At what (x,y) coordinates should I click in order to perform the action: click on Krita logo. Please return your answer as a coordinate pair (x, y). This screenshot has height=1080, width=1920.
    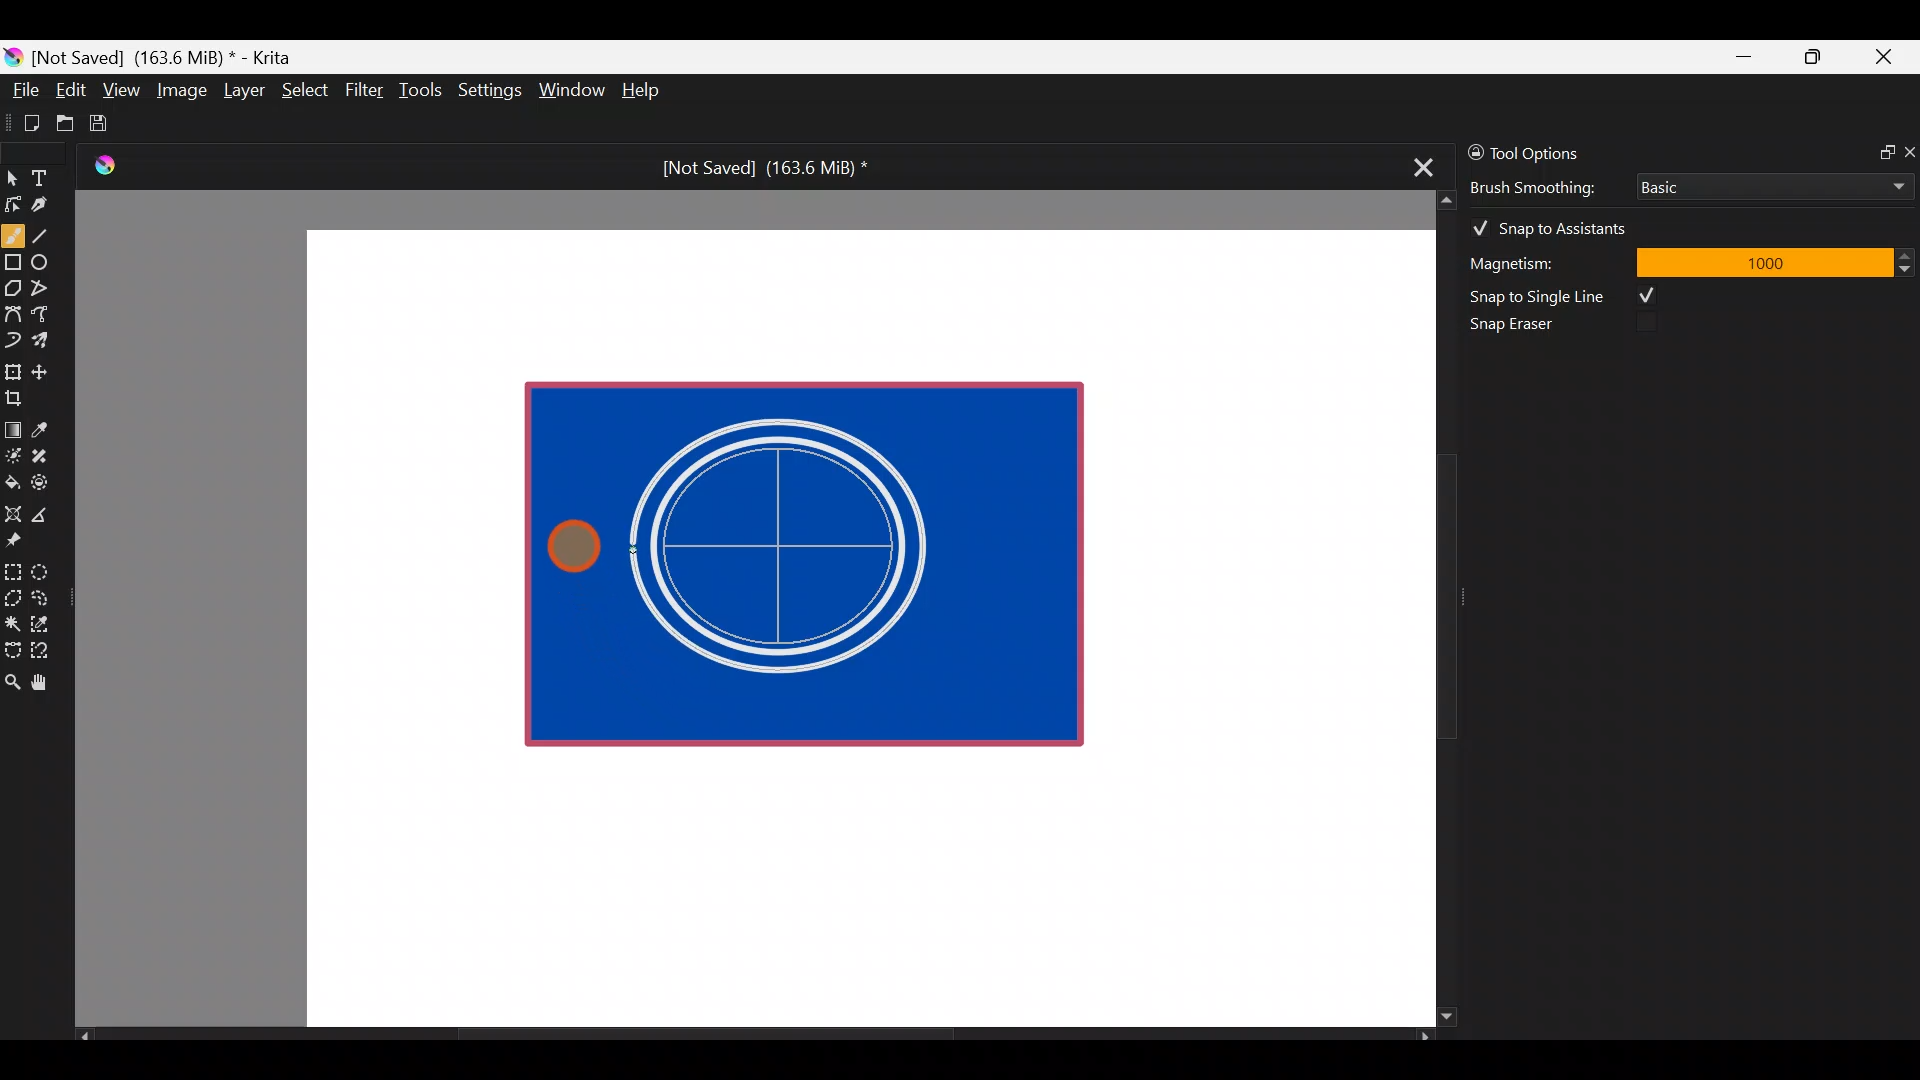
    Looking at the image, I should click on (13, 56).